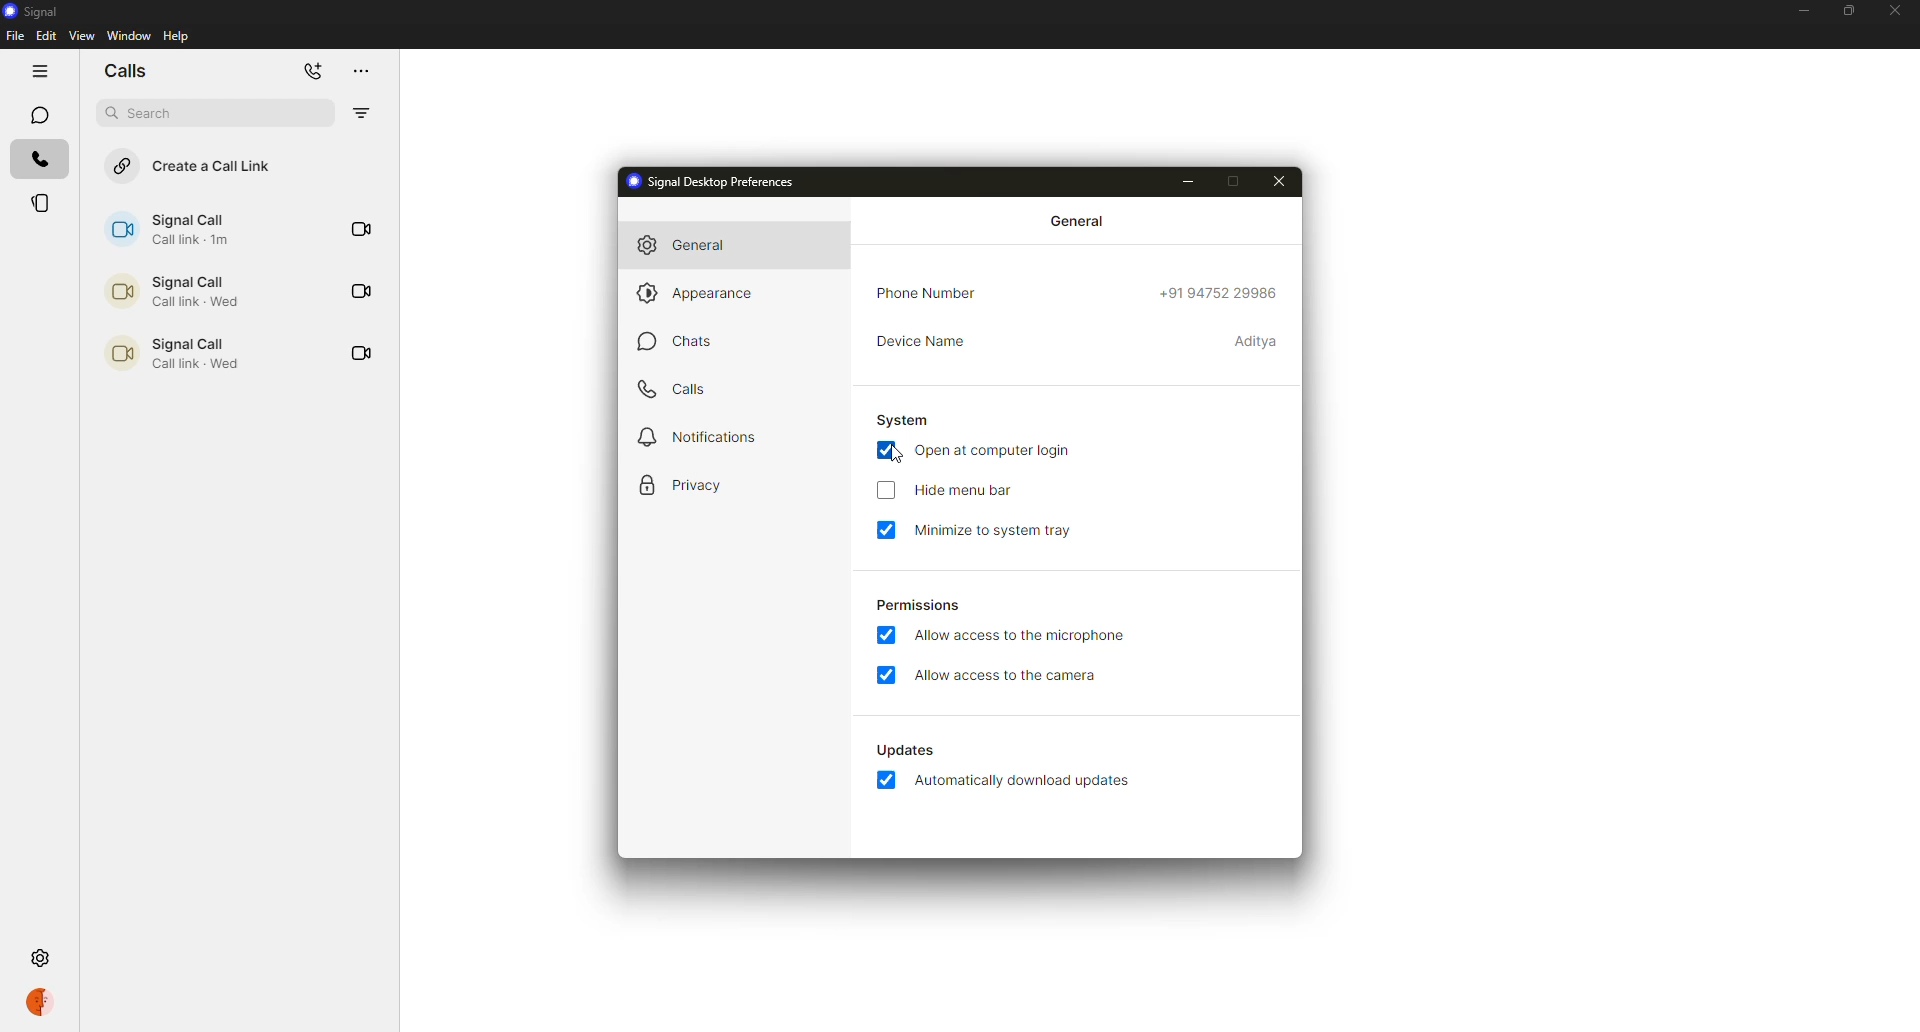  Describe the element at coordinates (966, 491) in the screenshot. I see `hide menu bar` at that location.